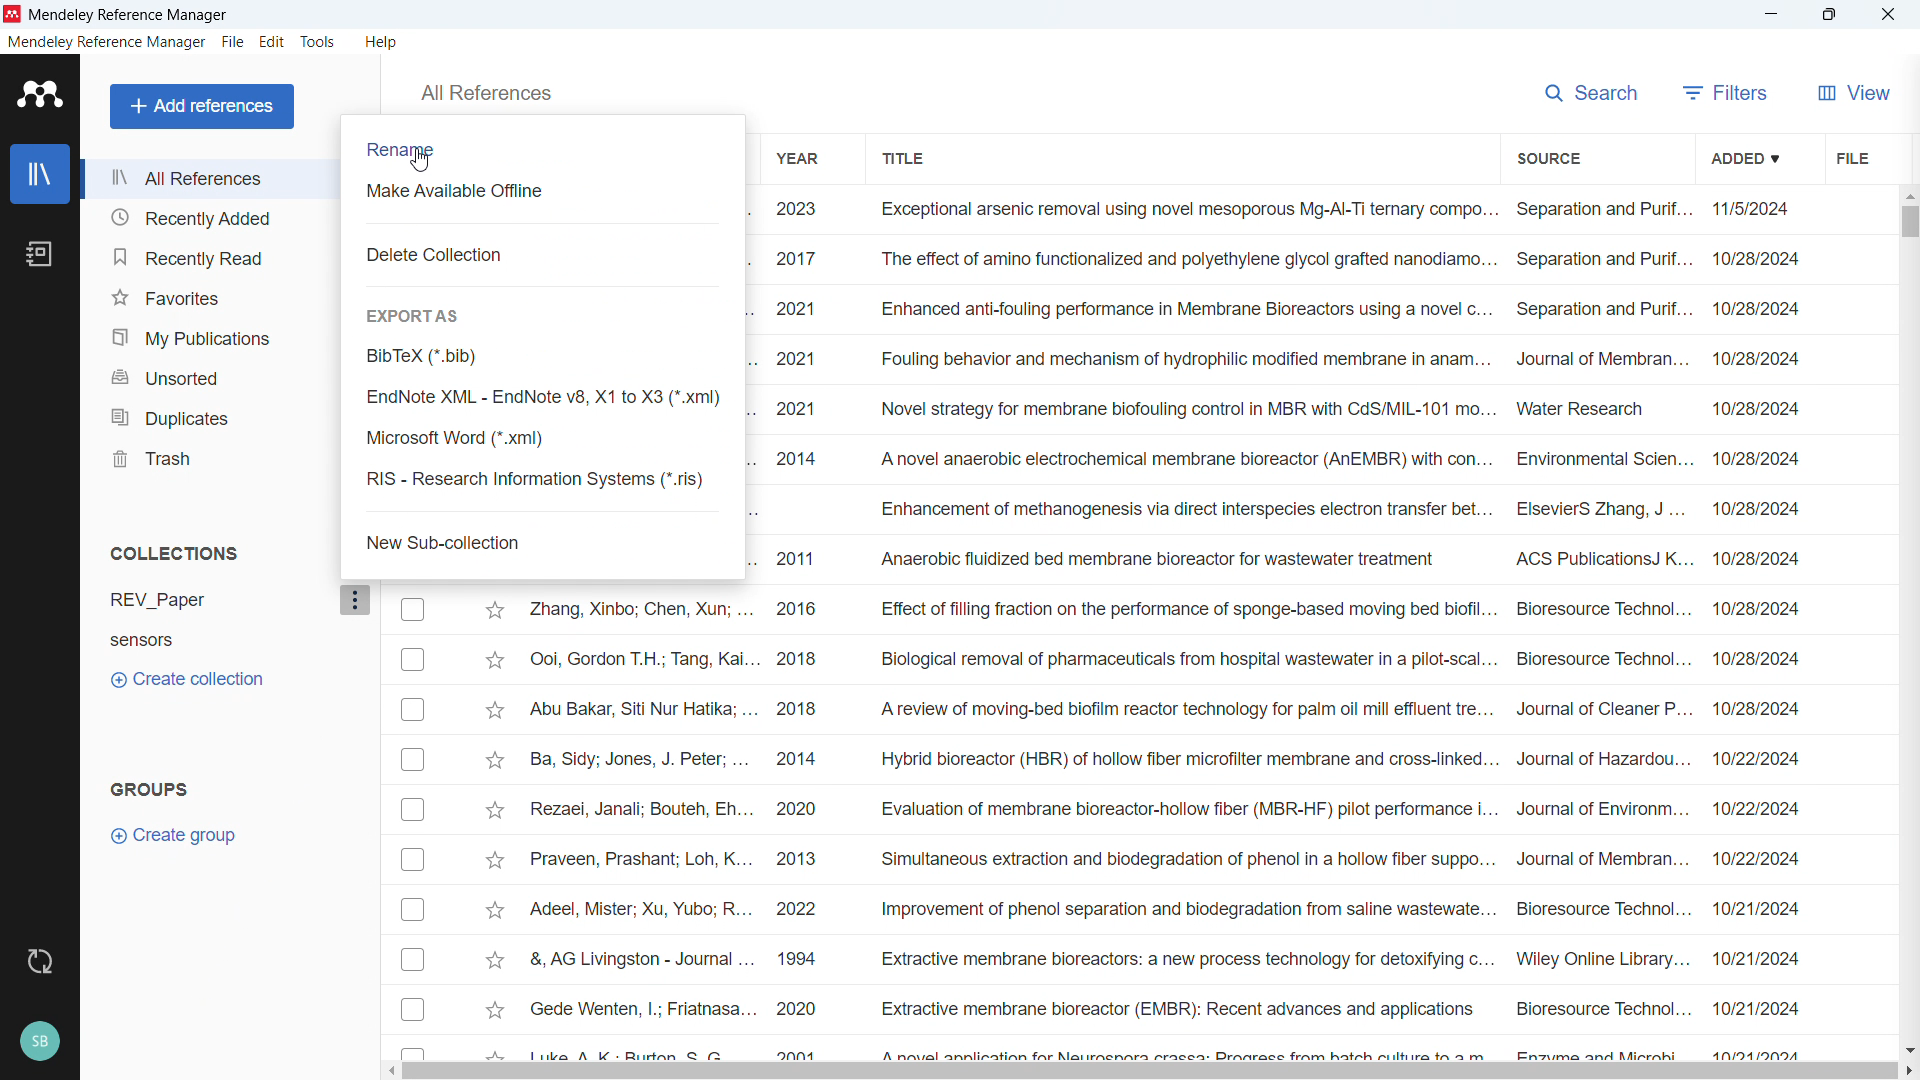 This screenshot has height=1080, width=1920. I want to click on Star mark respective publication, so click(494, 710).